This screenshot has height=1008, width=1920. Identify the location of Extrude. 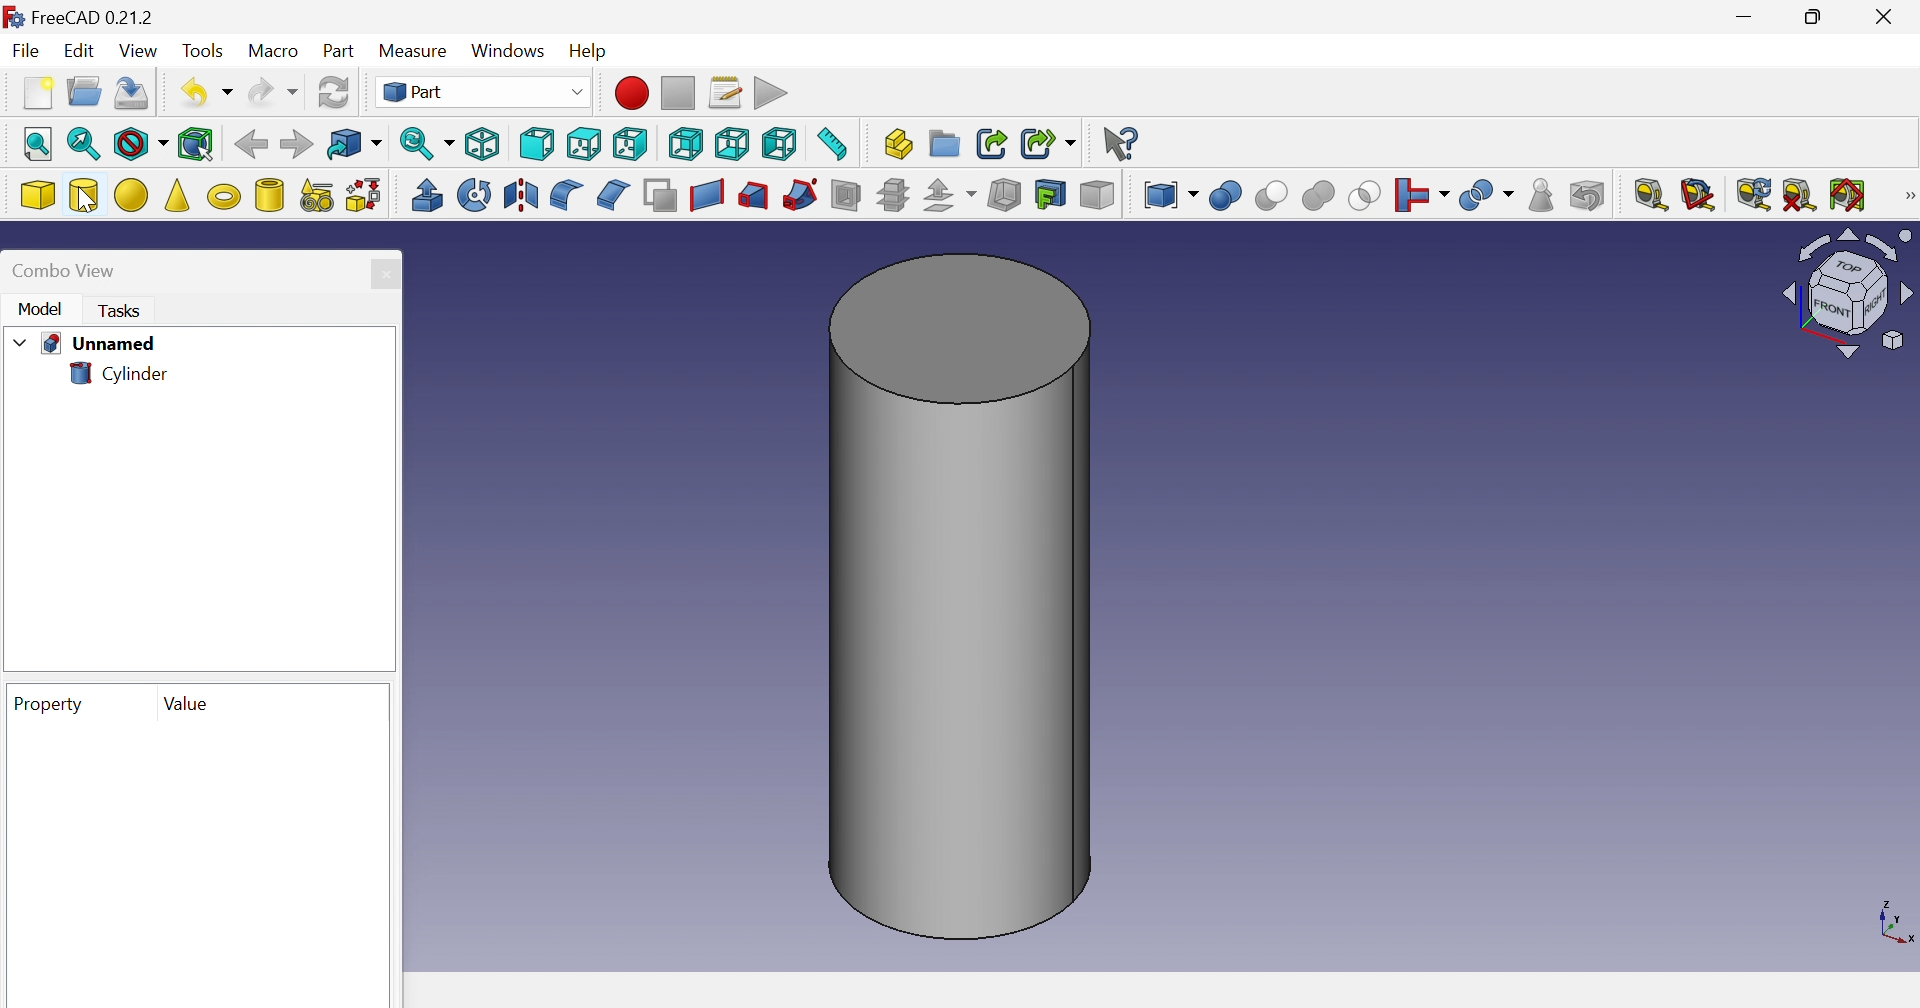
(426, 195).